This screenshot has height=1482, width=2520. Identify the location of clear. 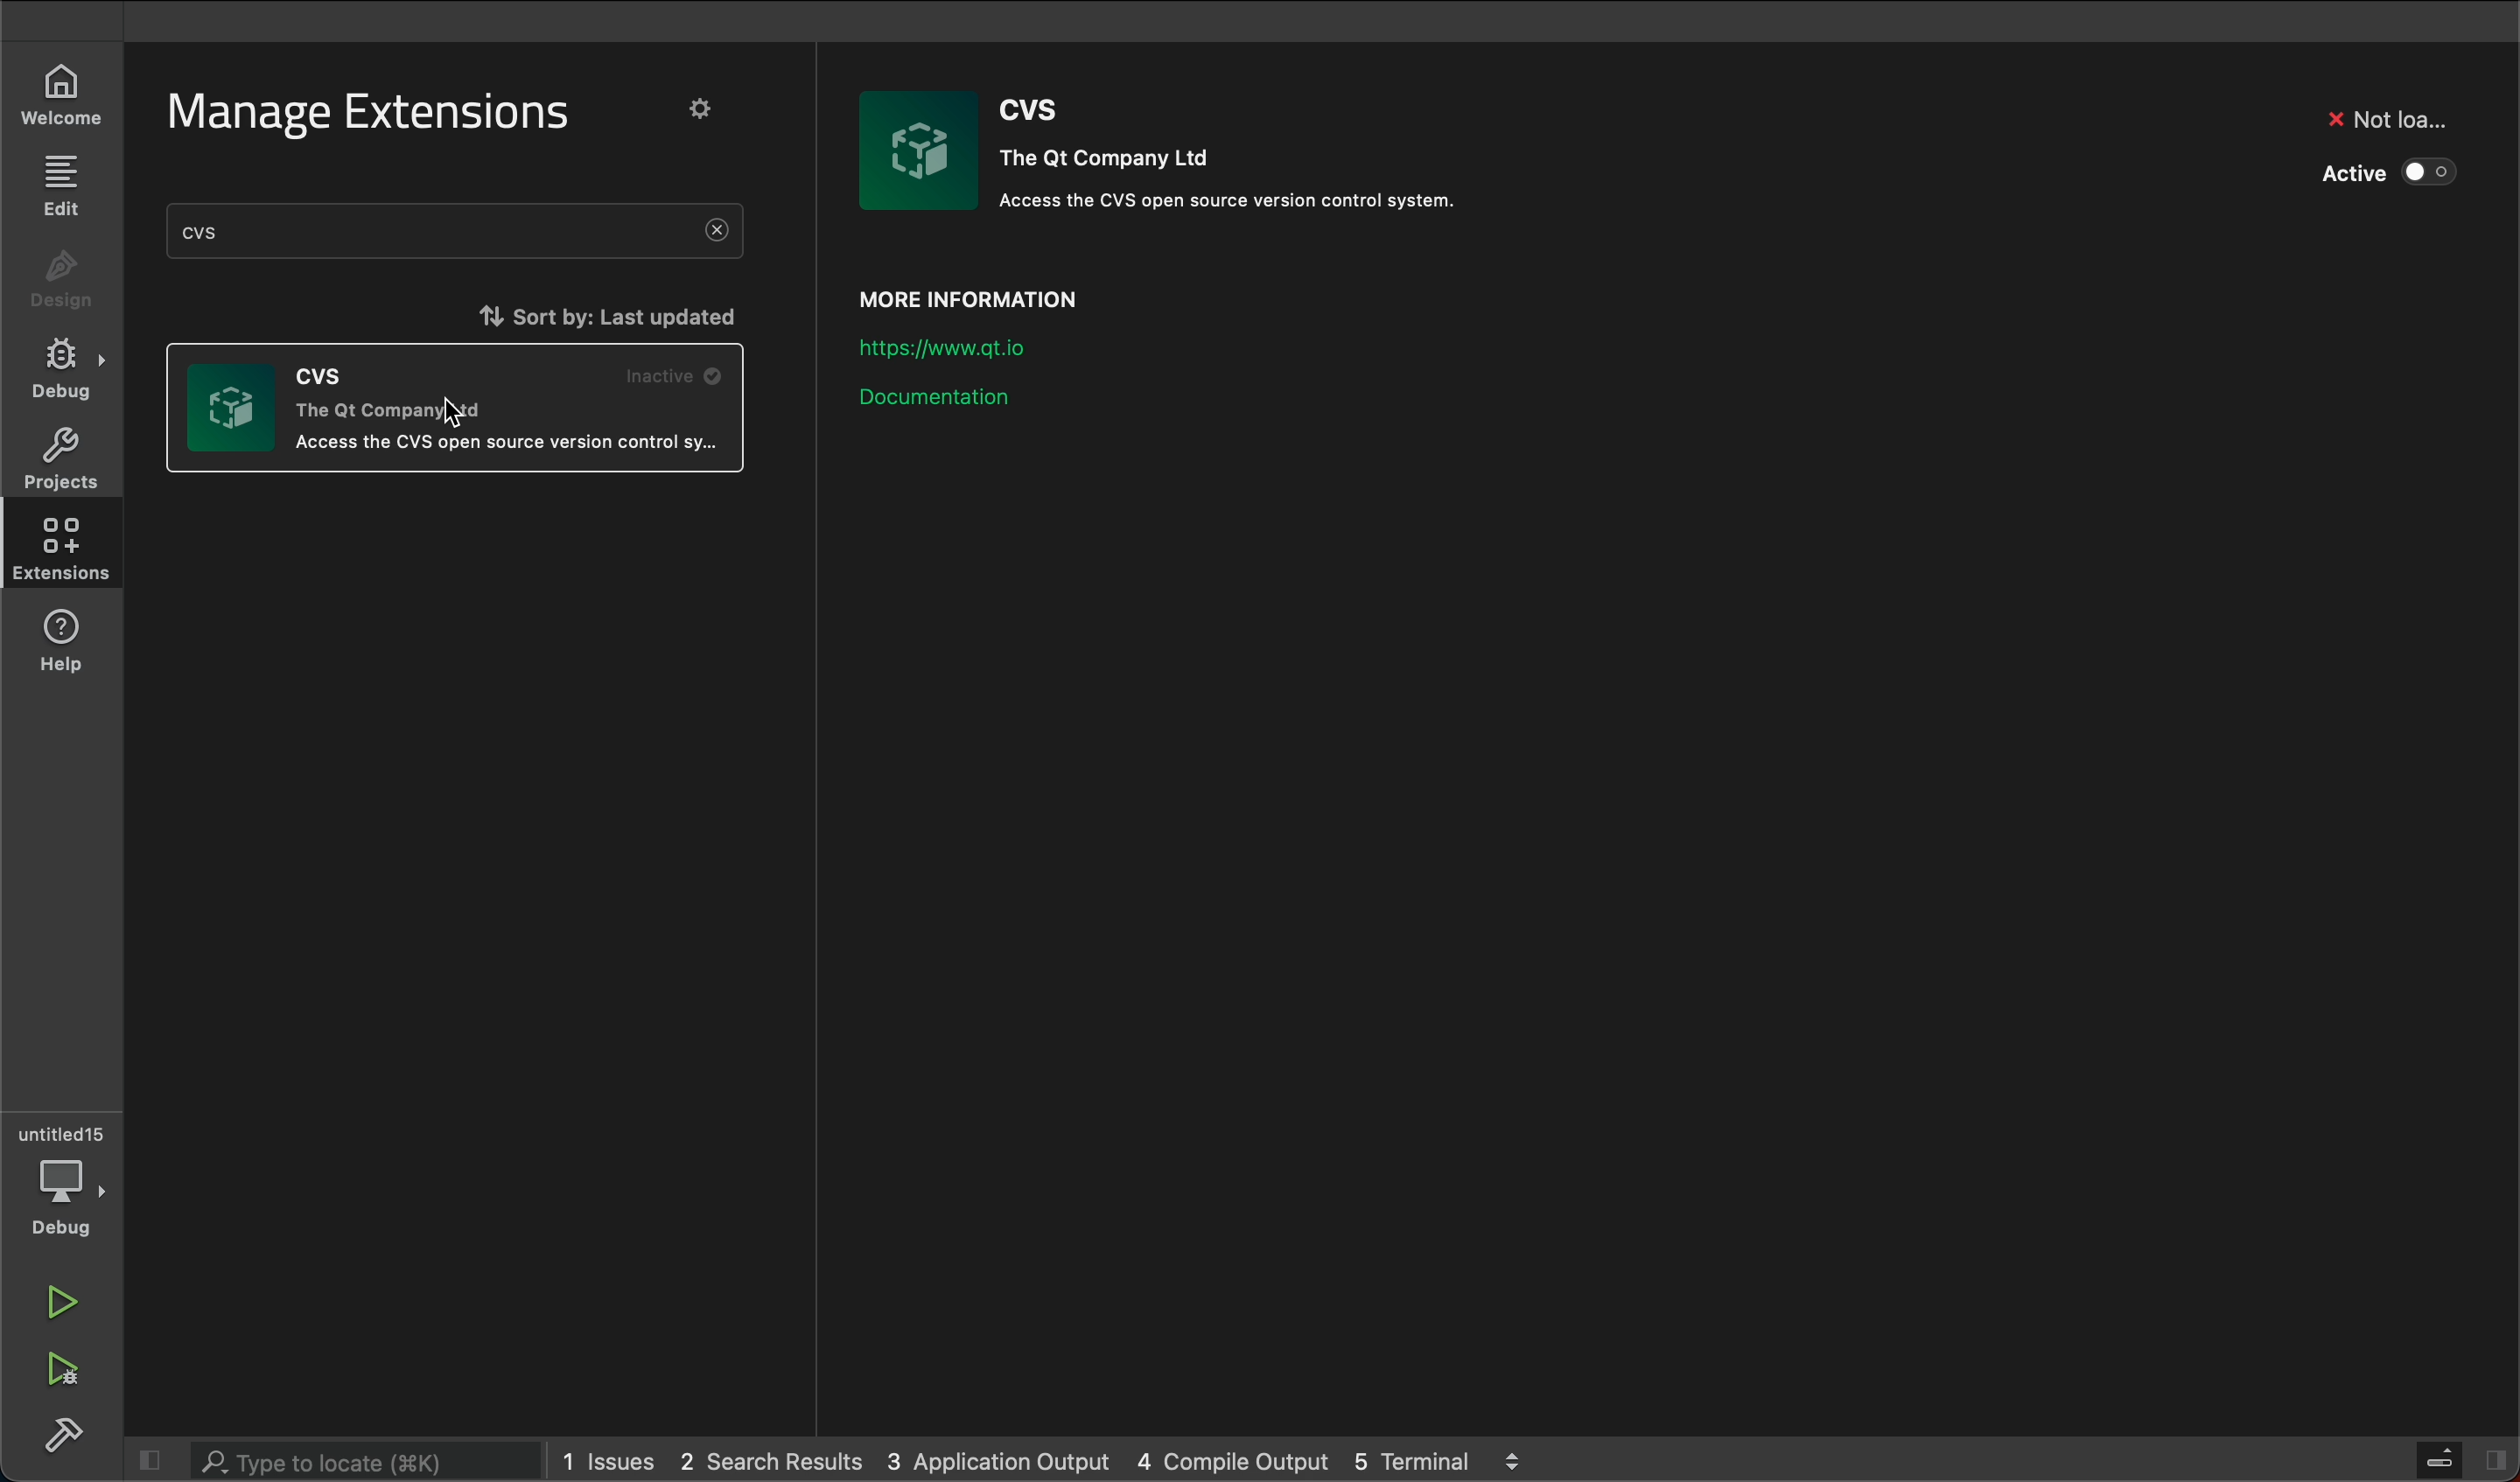
(717, 232).